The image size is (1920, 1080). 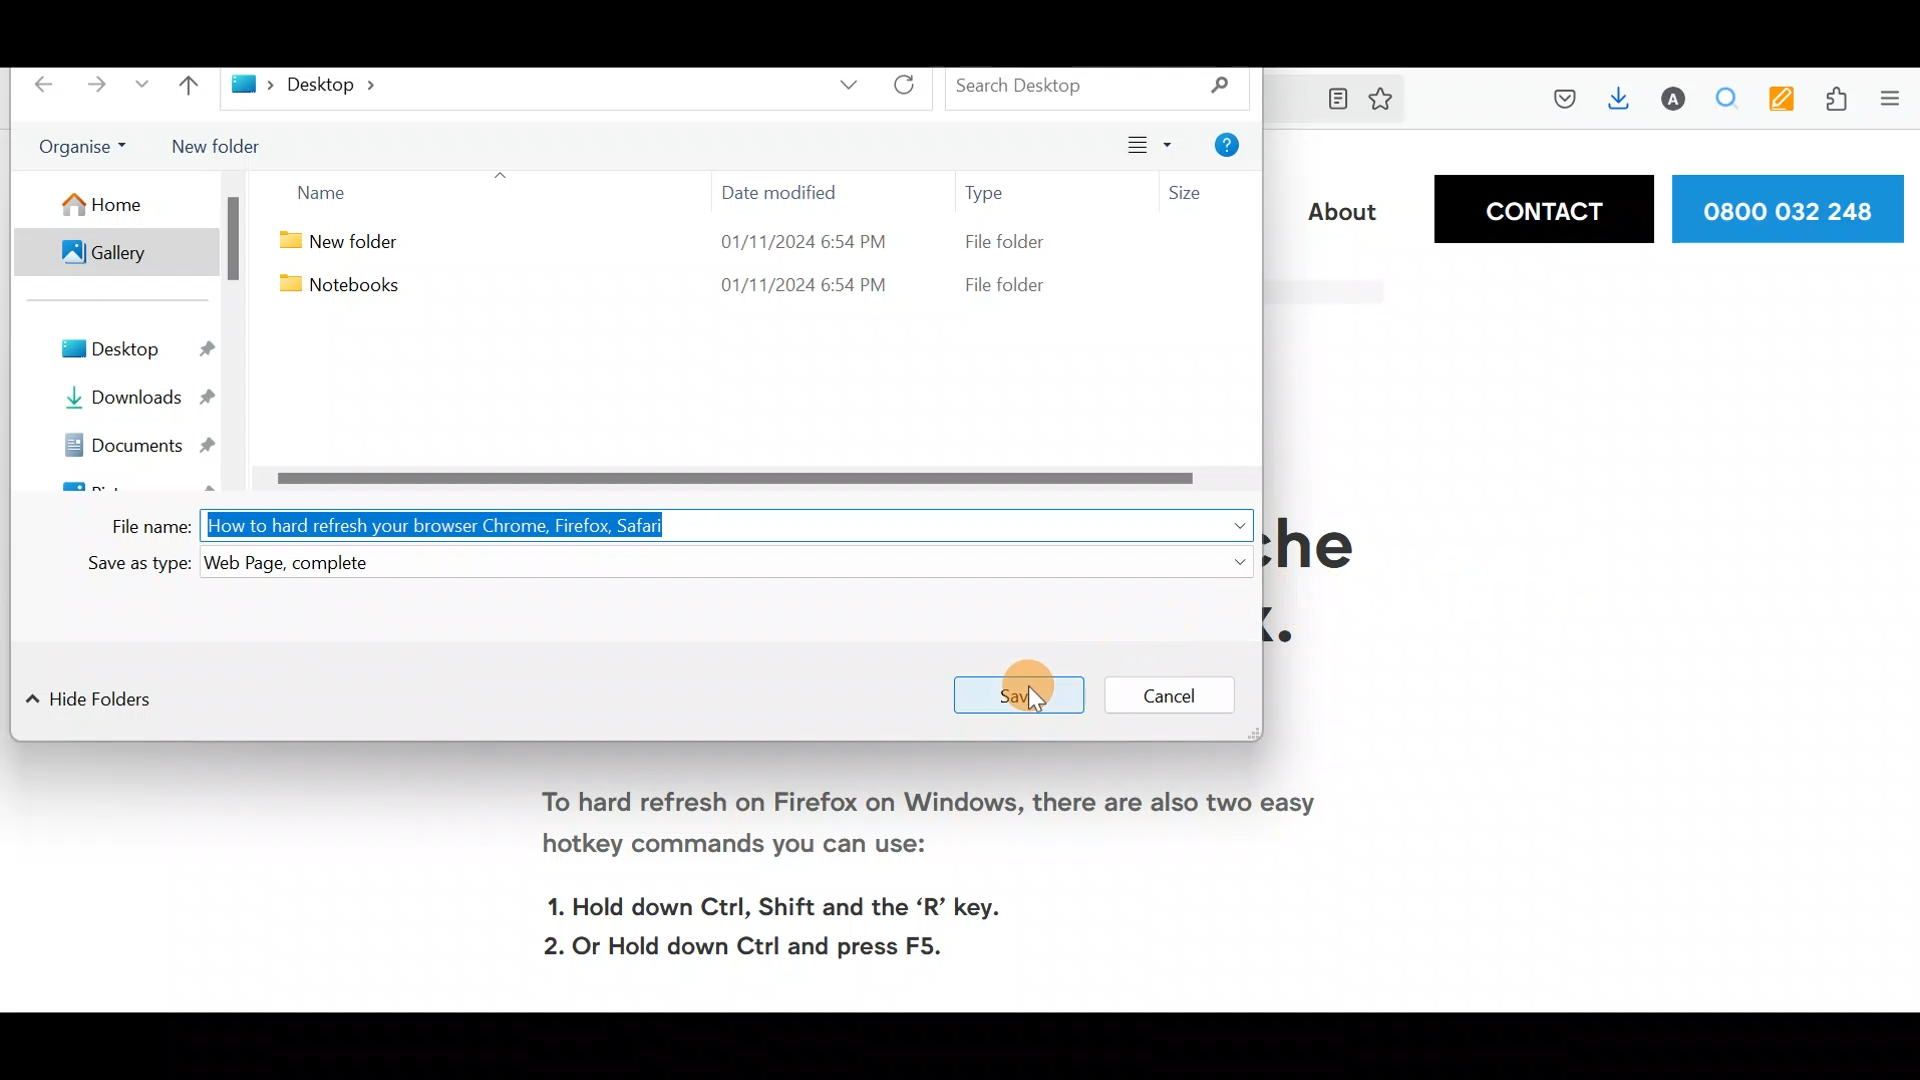 What do you see at coordinates (1625, 100) in the screenshot?
I see `Downloads` at bounding box center [1625, 100].